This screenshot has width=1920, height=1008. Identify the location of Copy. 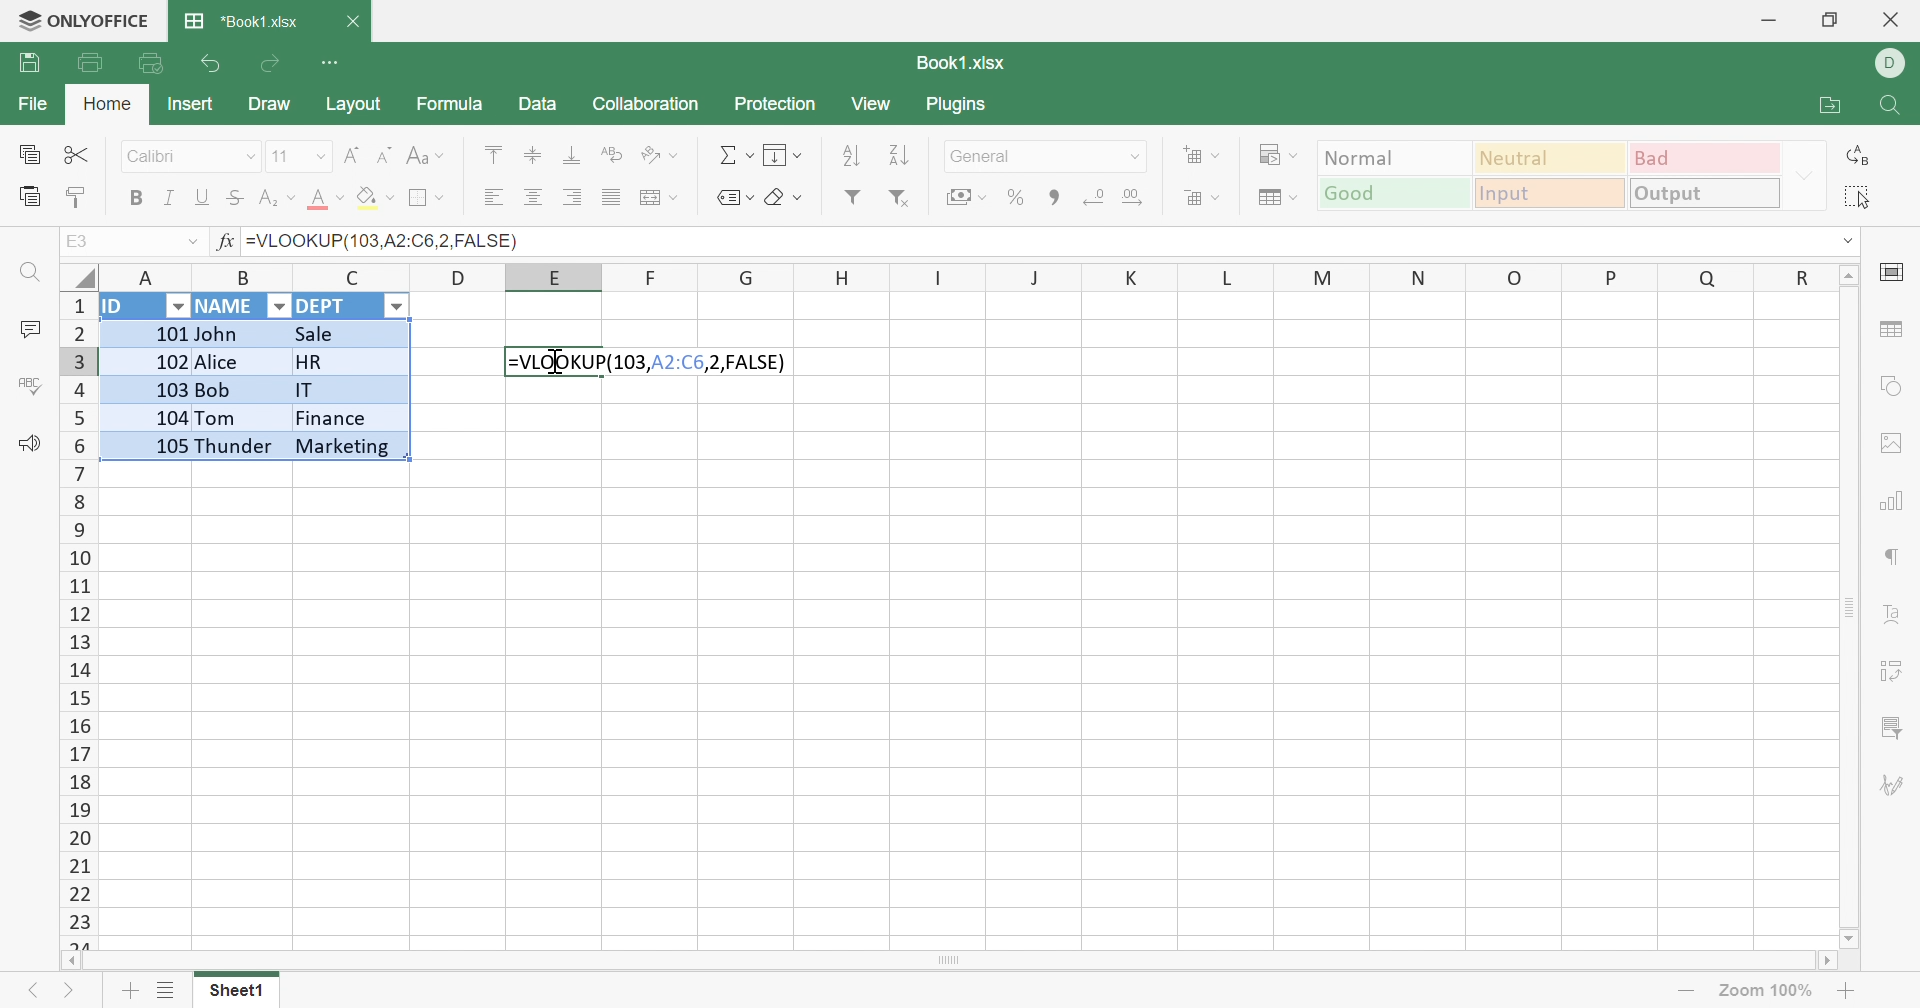
(31, 155).